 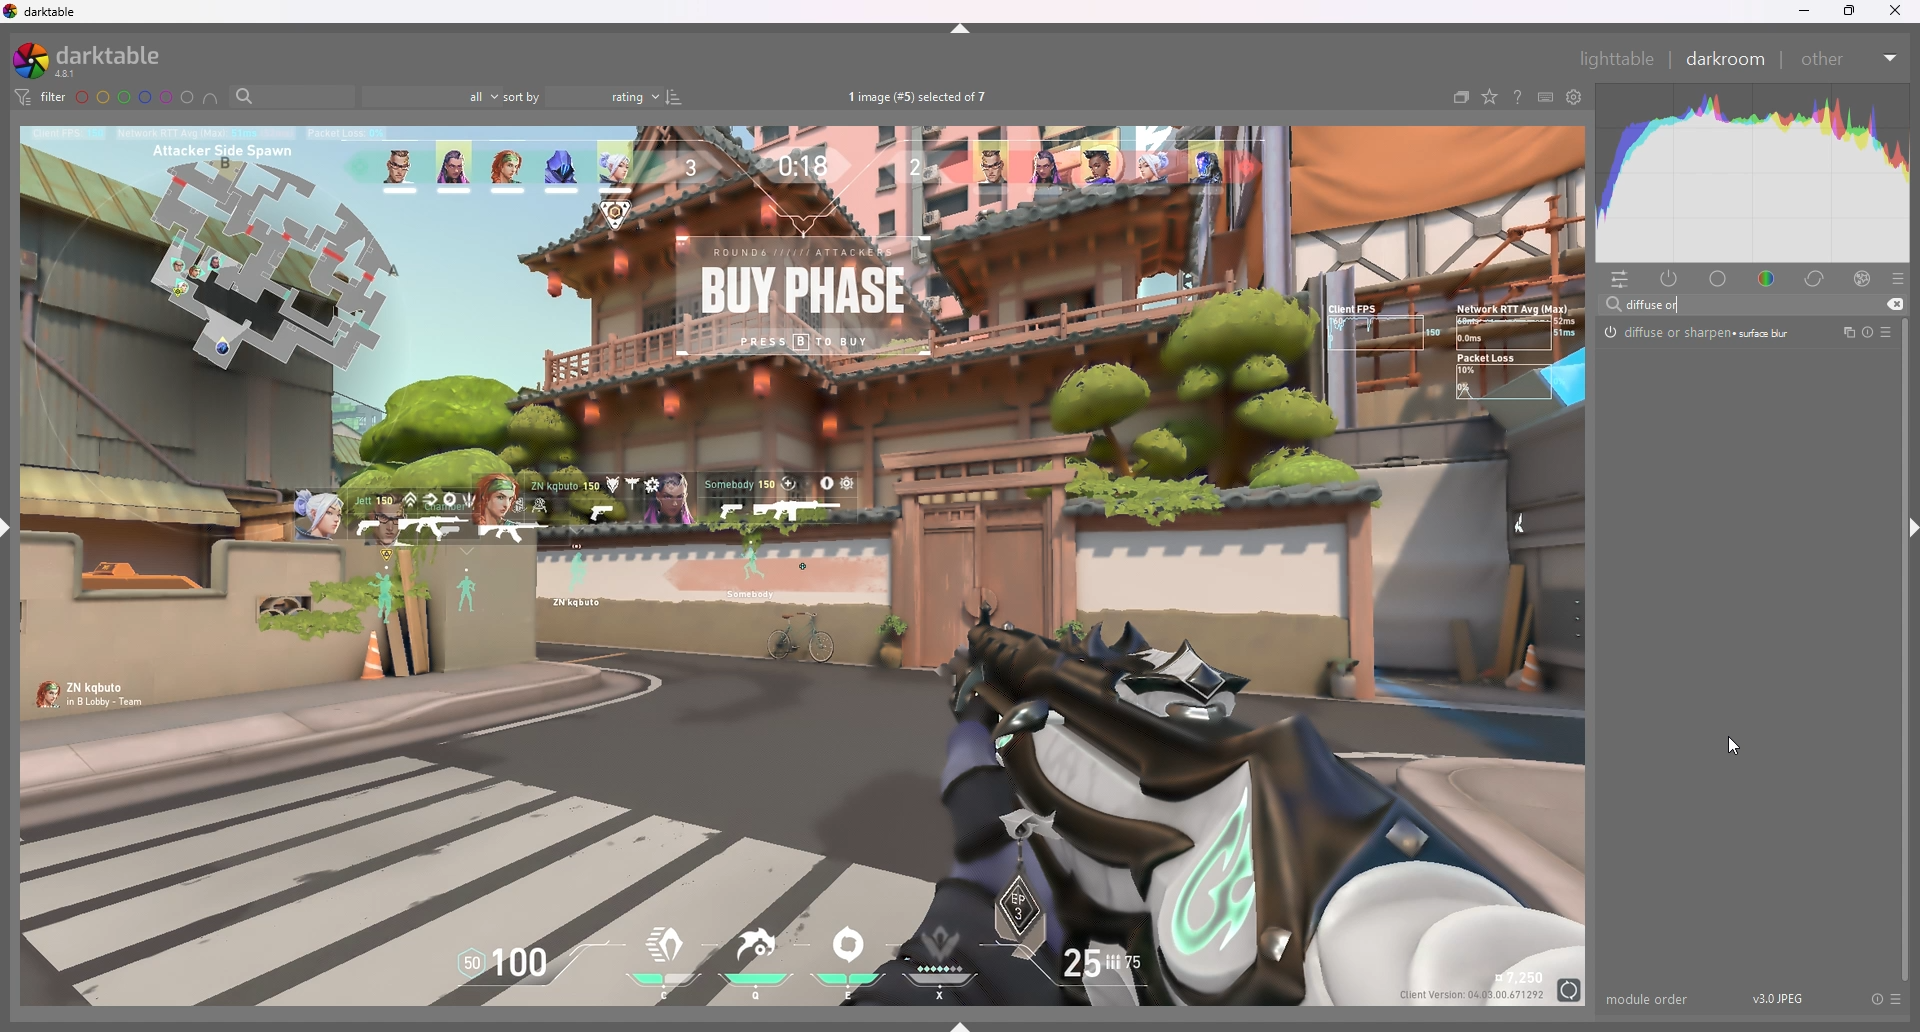 What do you see at coordinates (1816, 278) in the screenshot?
I see `correct` at bounding box center [1816, 278].